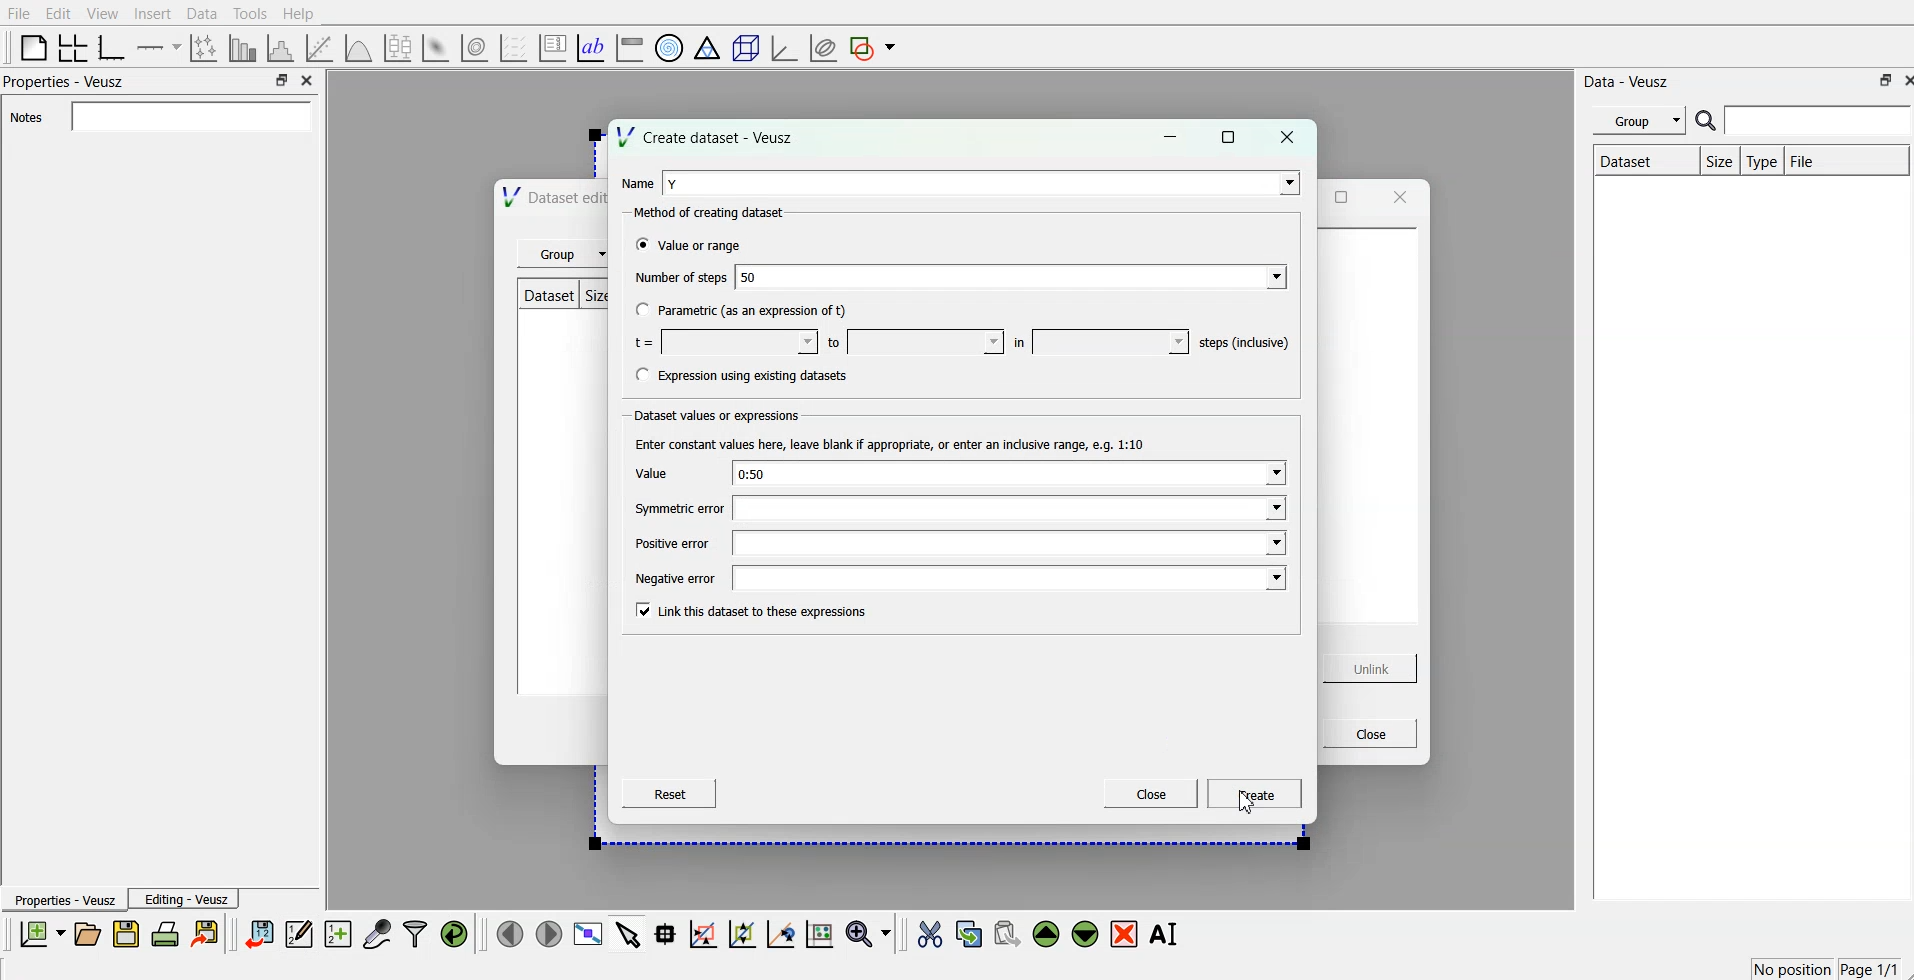 Image resolution: width=1914 pixels, height=980 pixels. What do you see at coordinates (250, 14) in the screenshot?
I see `Tools` at bounding box center [250, 14].